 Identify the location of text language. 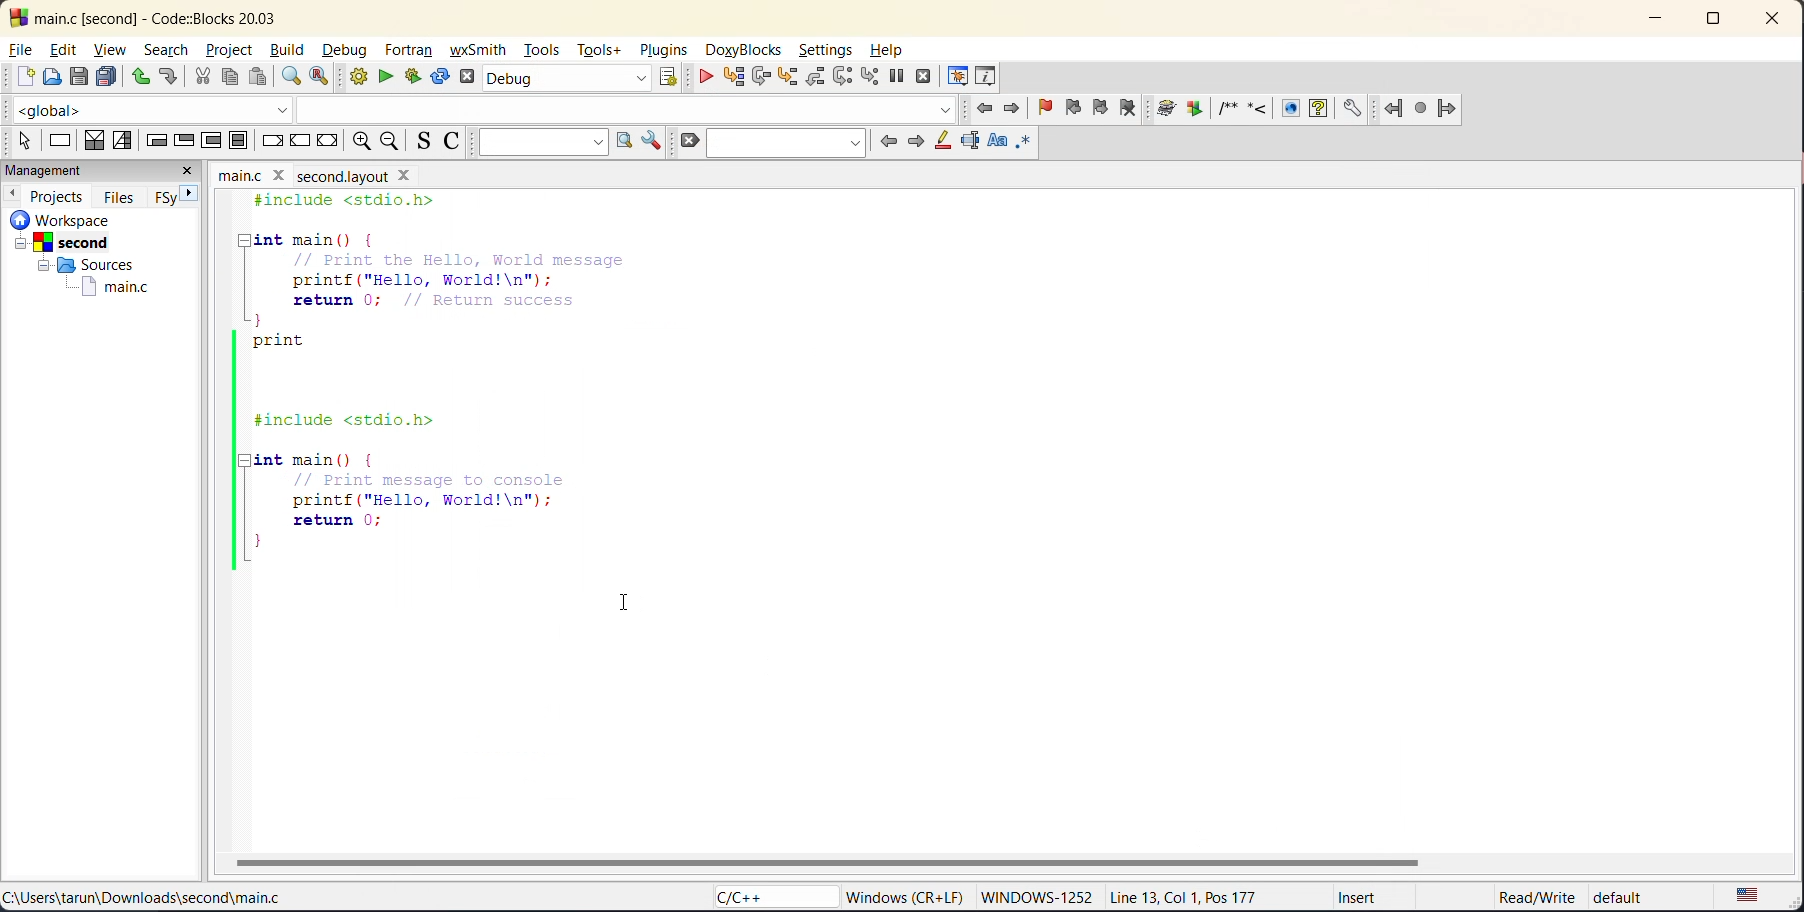
(1750, 895).